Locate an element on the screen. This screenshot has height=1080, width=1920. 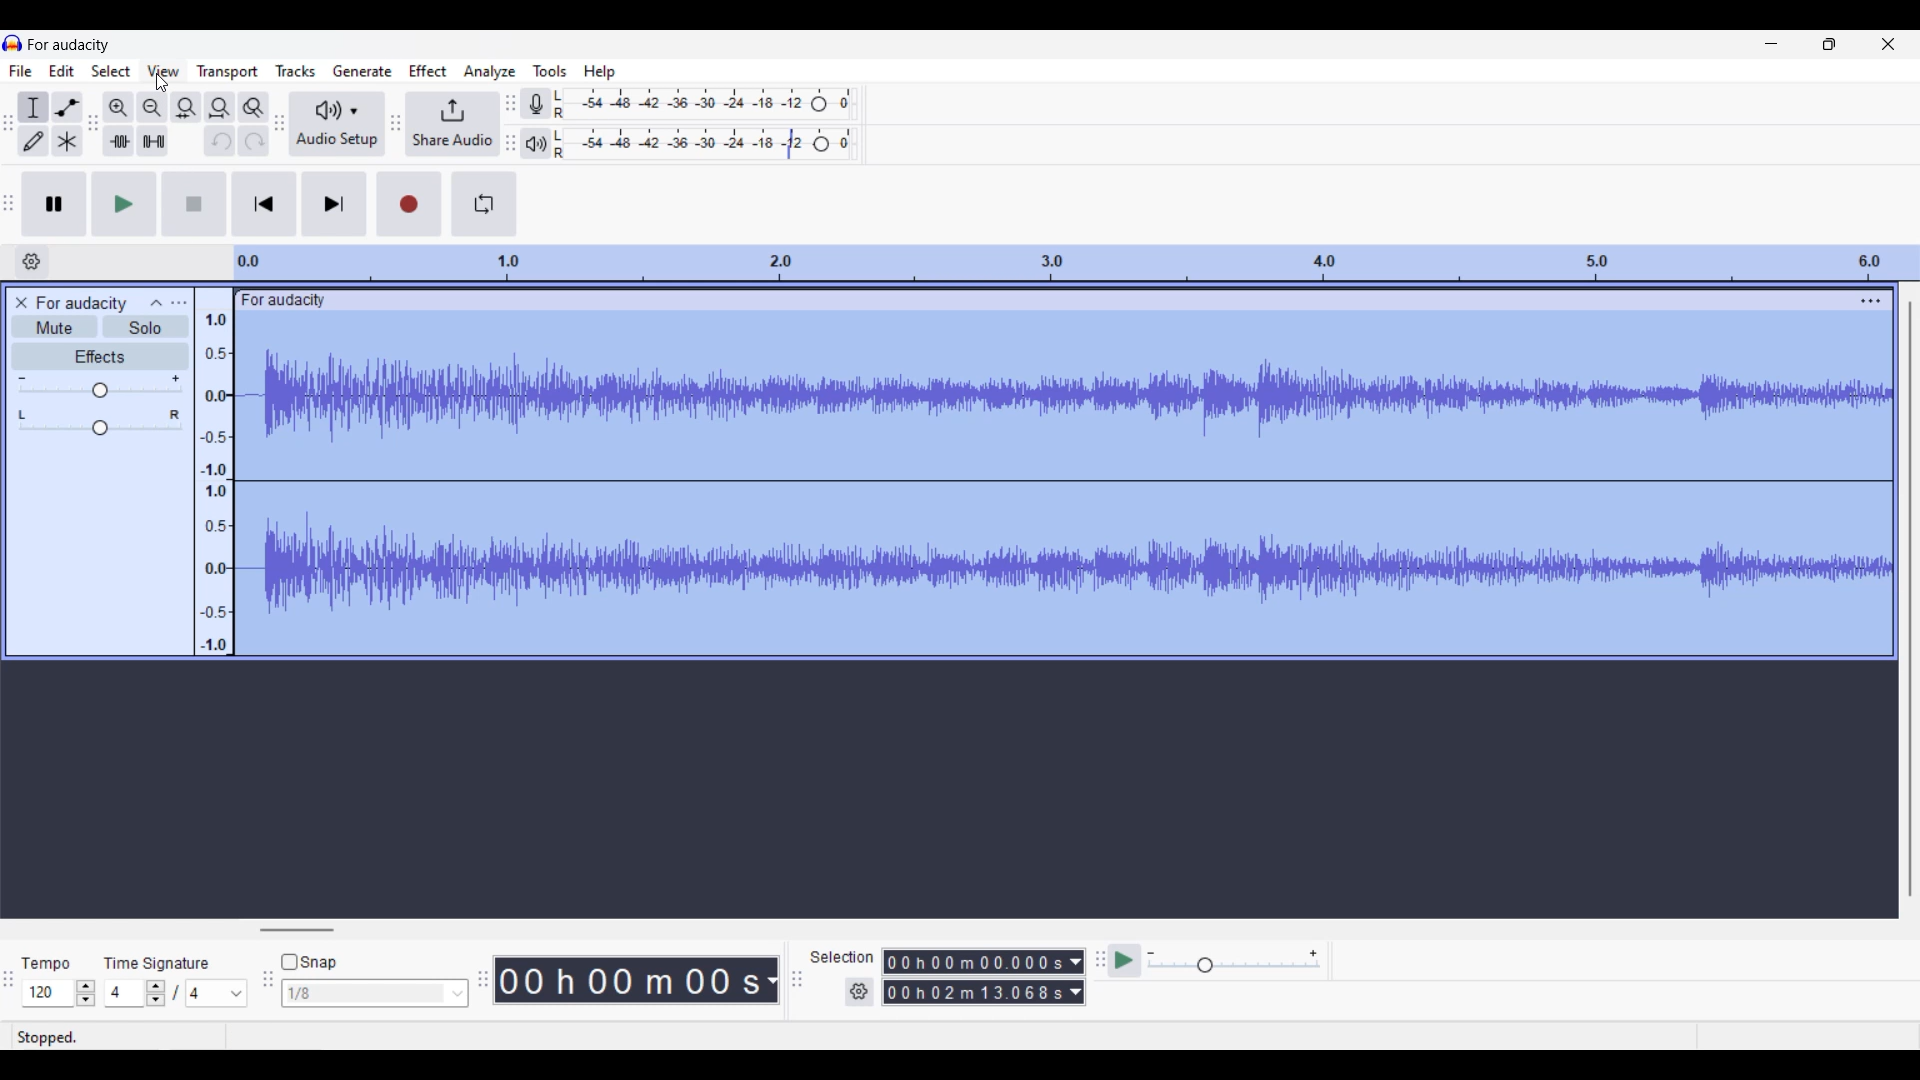
Selection settings is located at coordinates (860, 992).